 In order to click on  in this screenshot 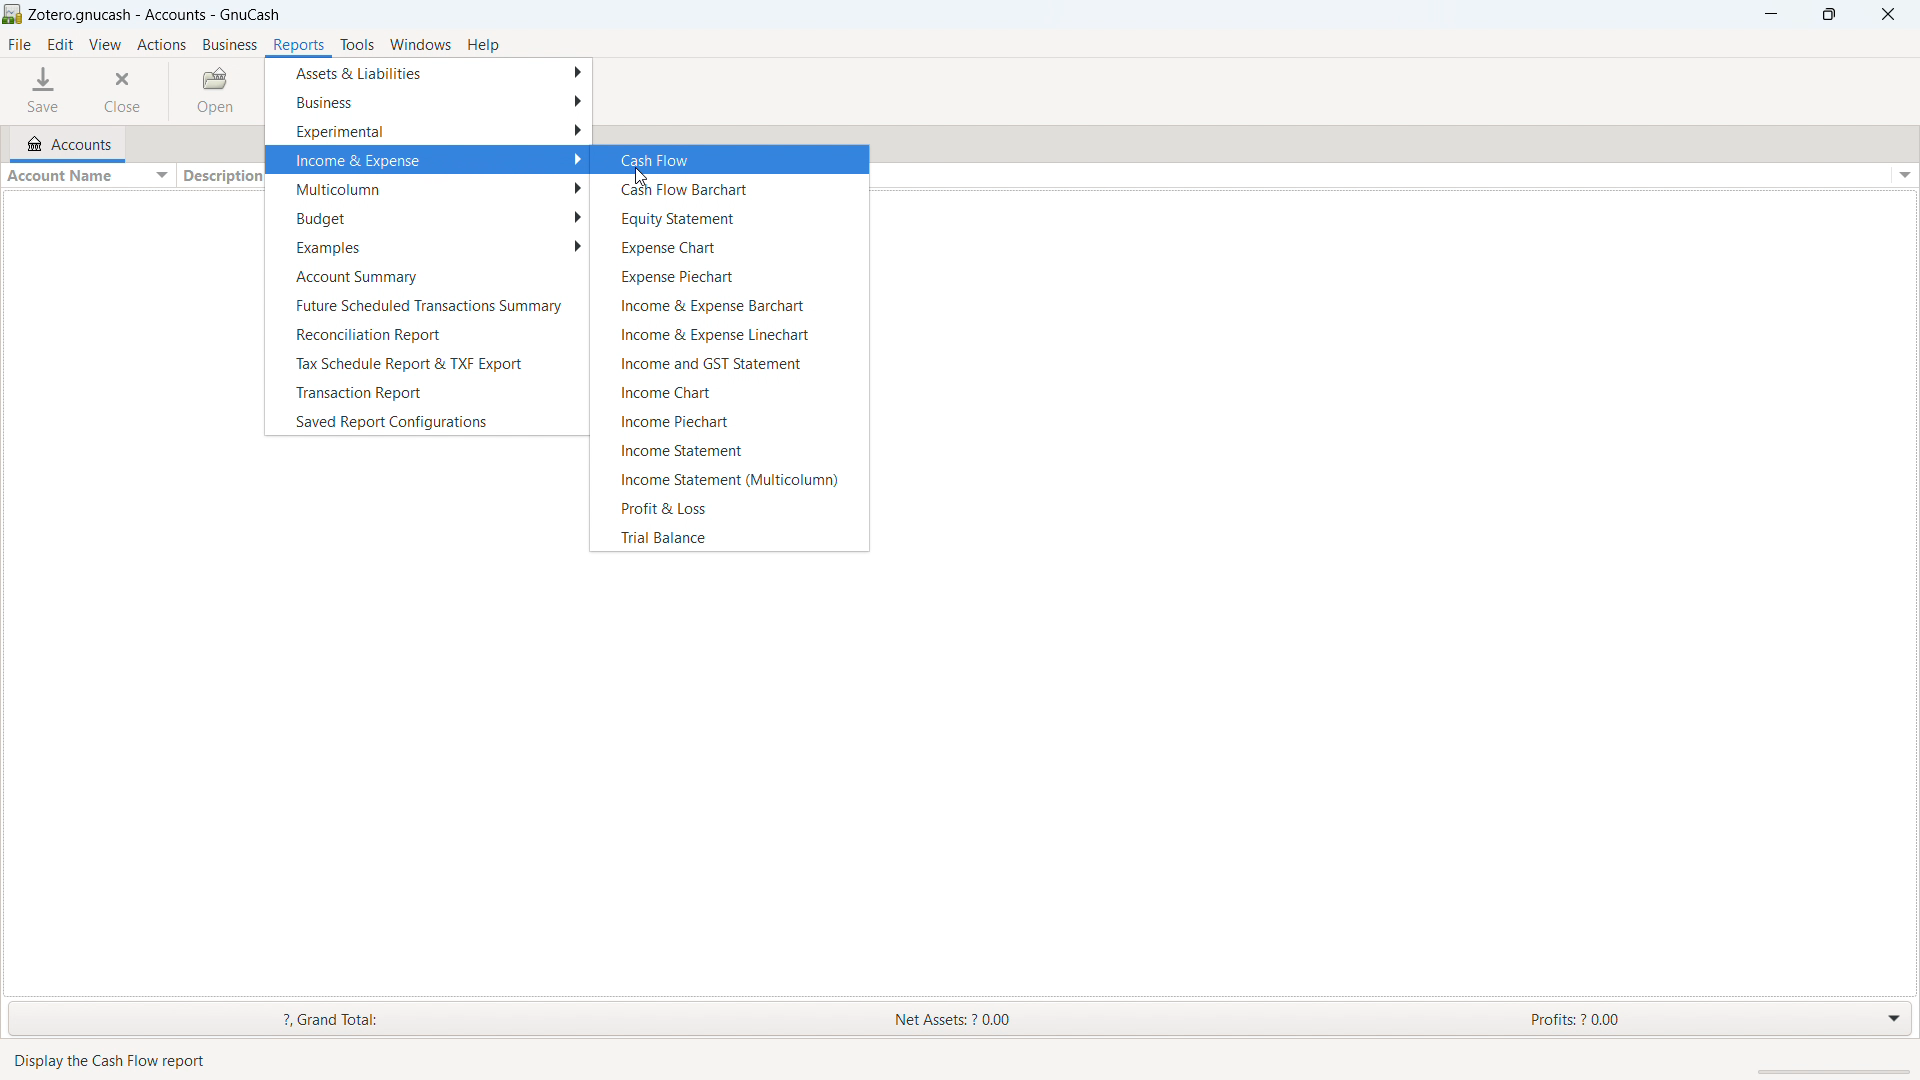, I will do `click(427, 160)`.